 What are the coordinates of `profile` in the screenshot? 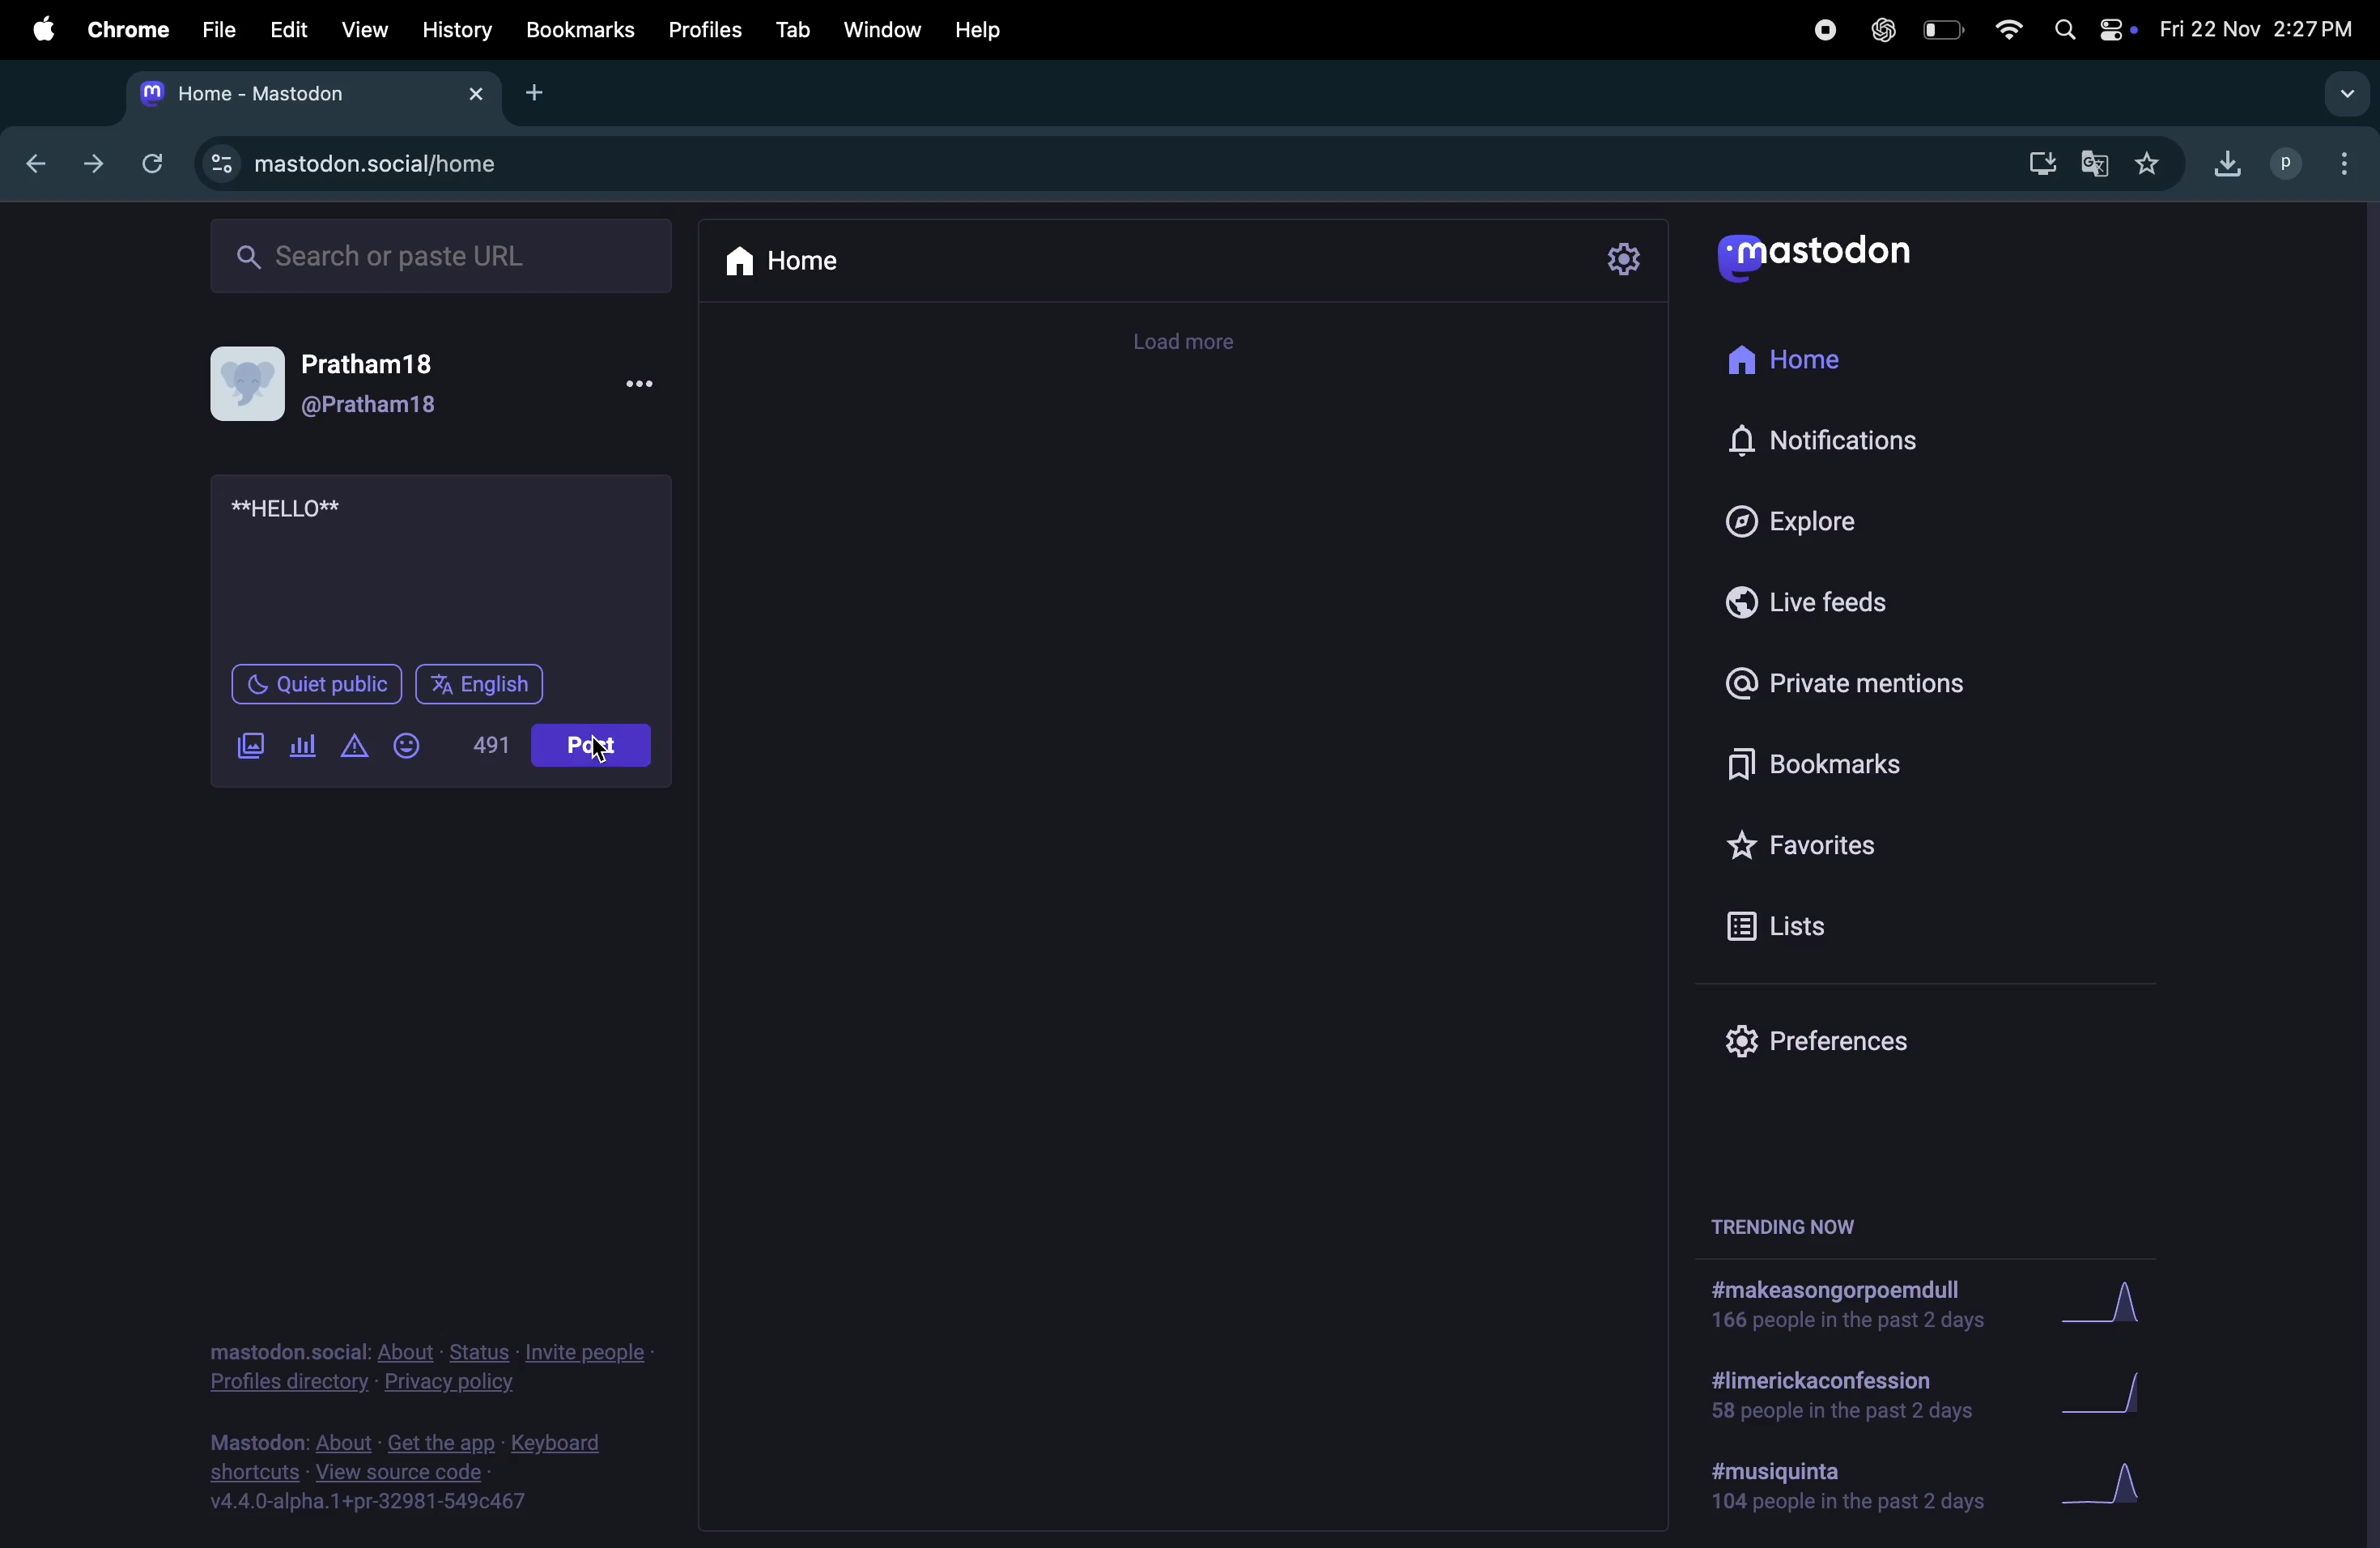 It's located at (2288, 163).